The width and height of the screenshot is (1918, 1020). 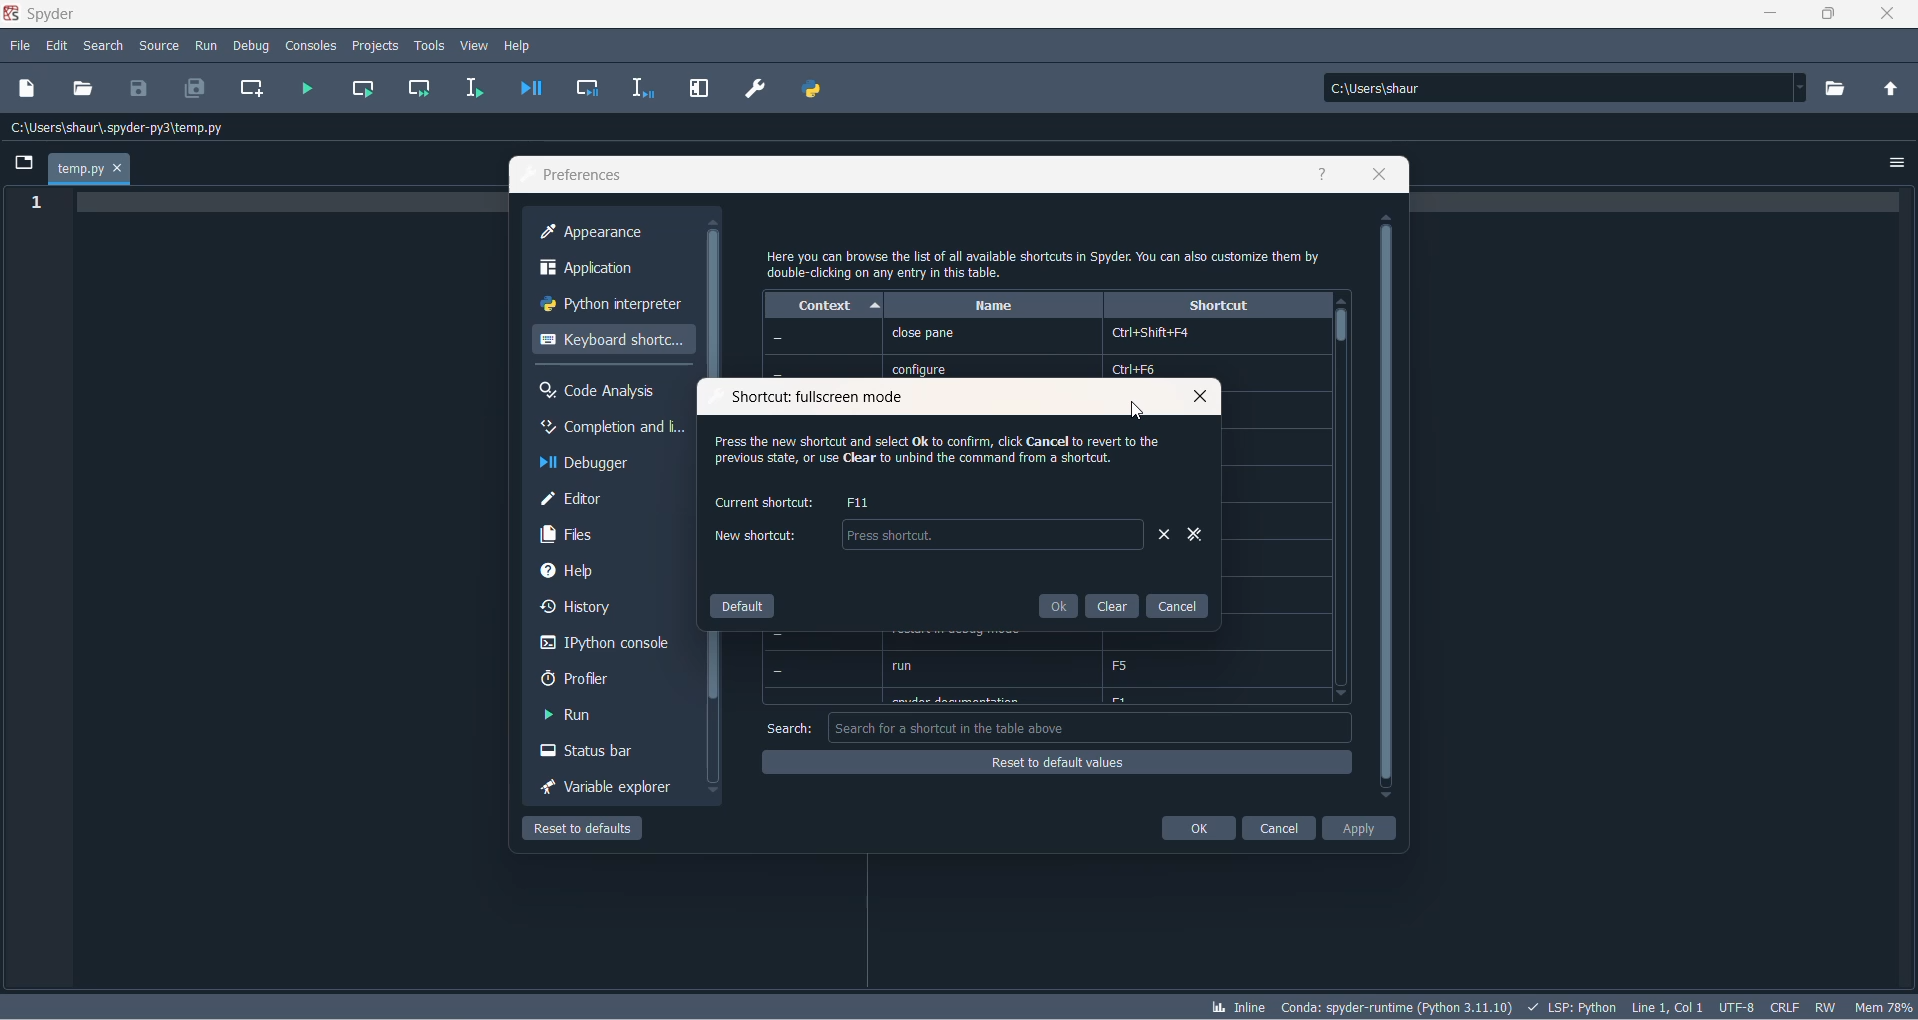 What do you see at coordinates (43, 15) in the screenshot?
I see `spyder application name` at bounding box center [43, 15].